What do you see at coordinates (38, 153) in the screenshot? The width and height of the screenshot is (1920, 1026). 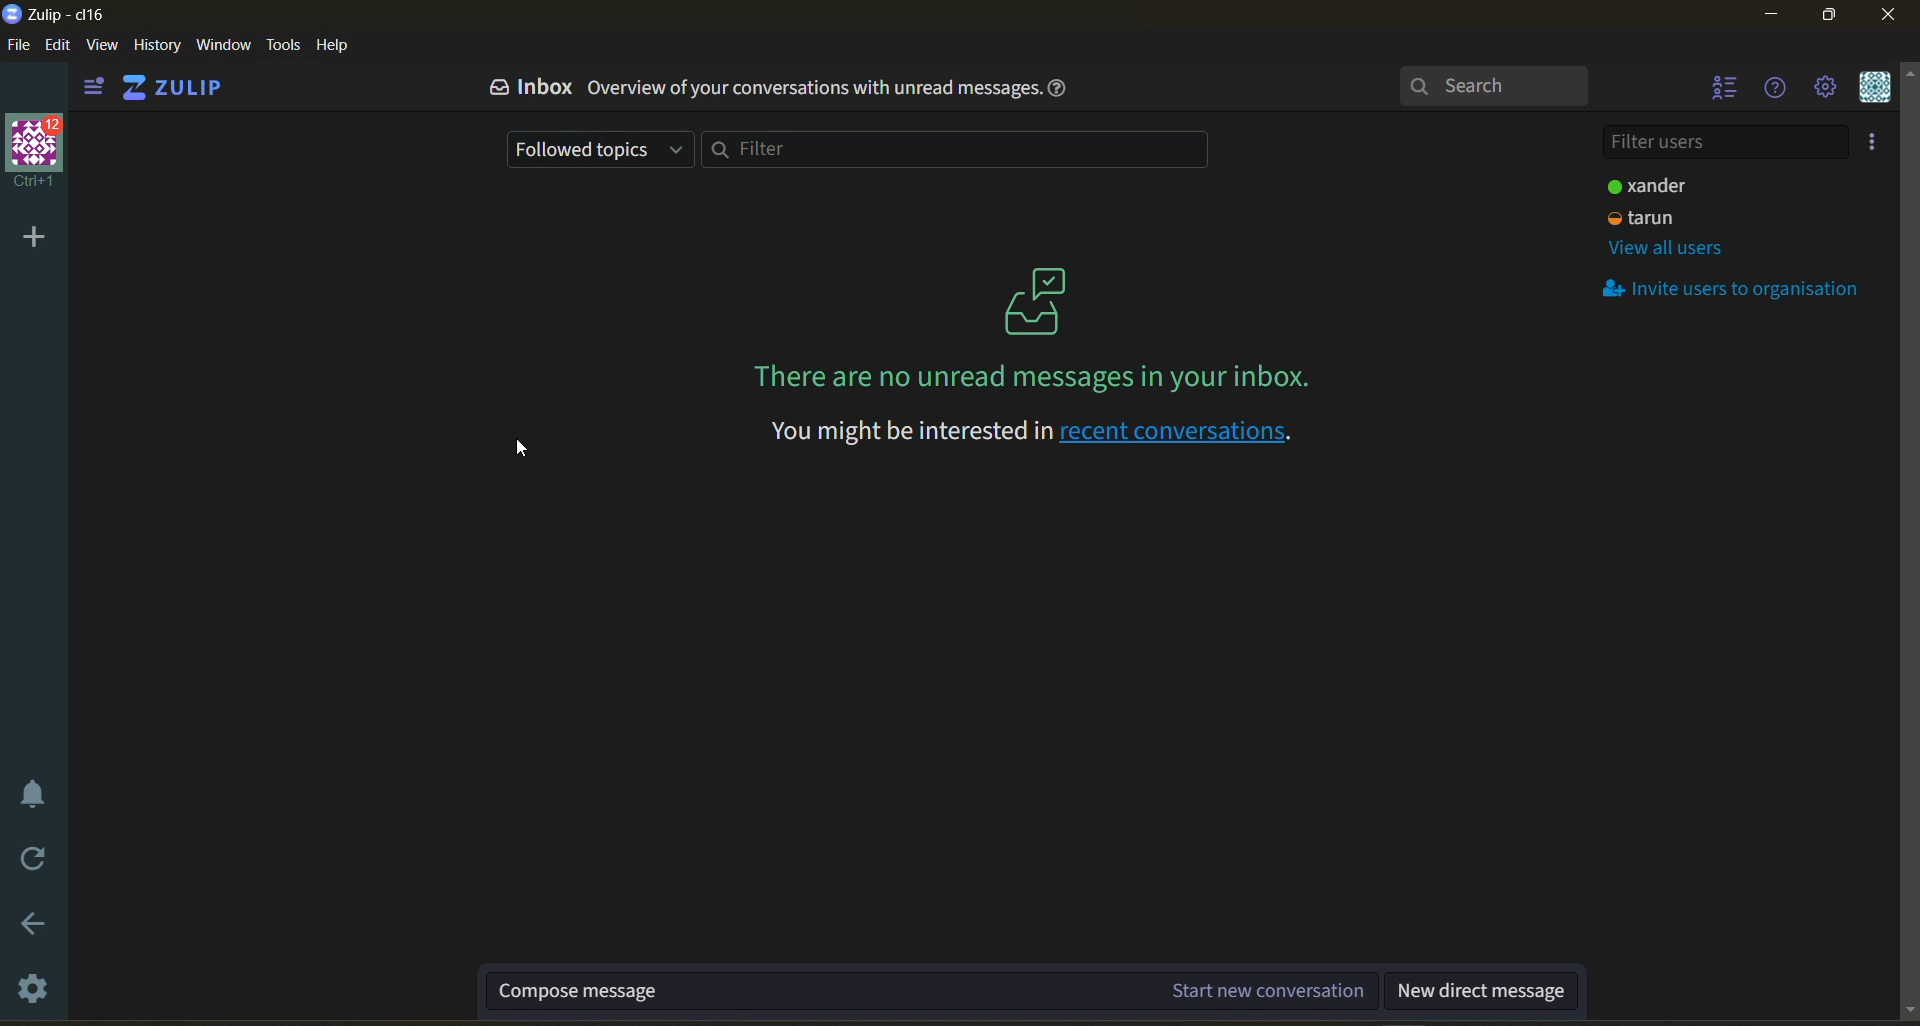 I see `organisation profile and name` at bounding box center [38, 153].